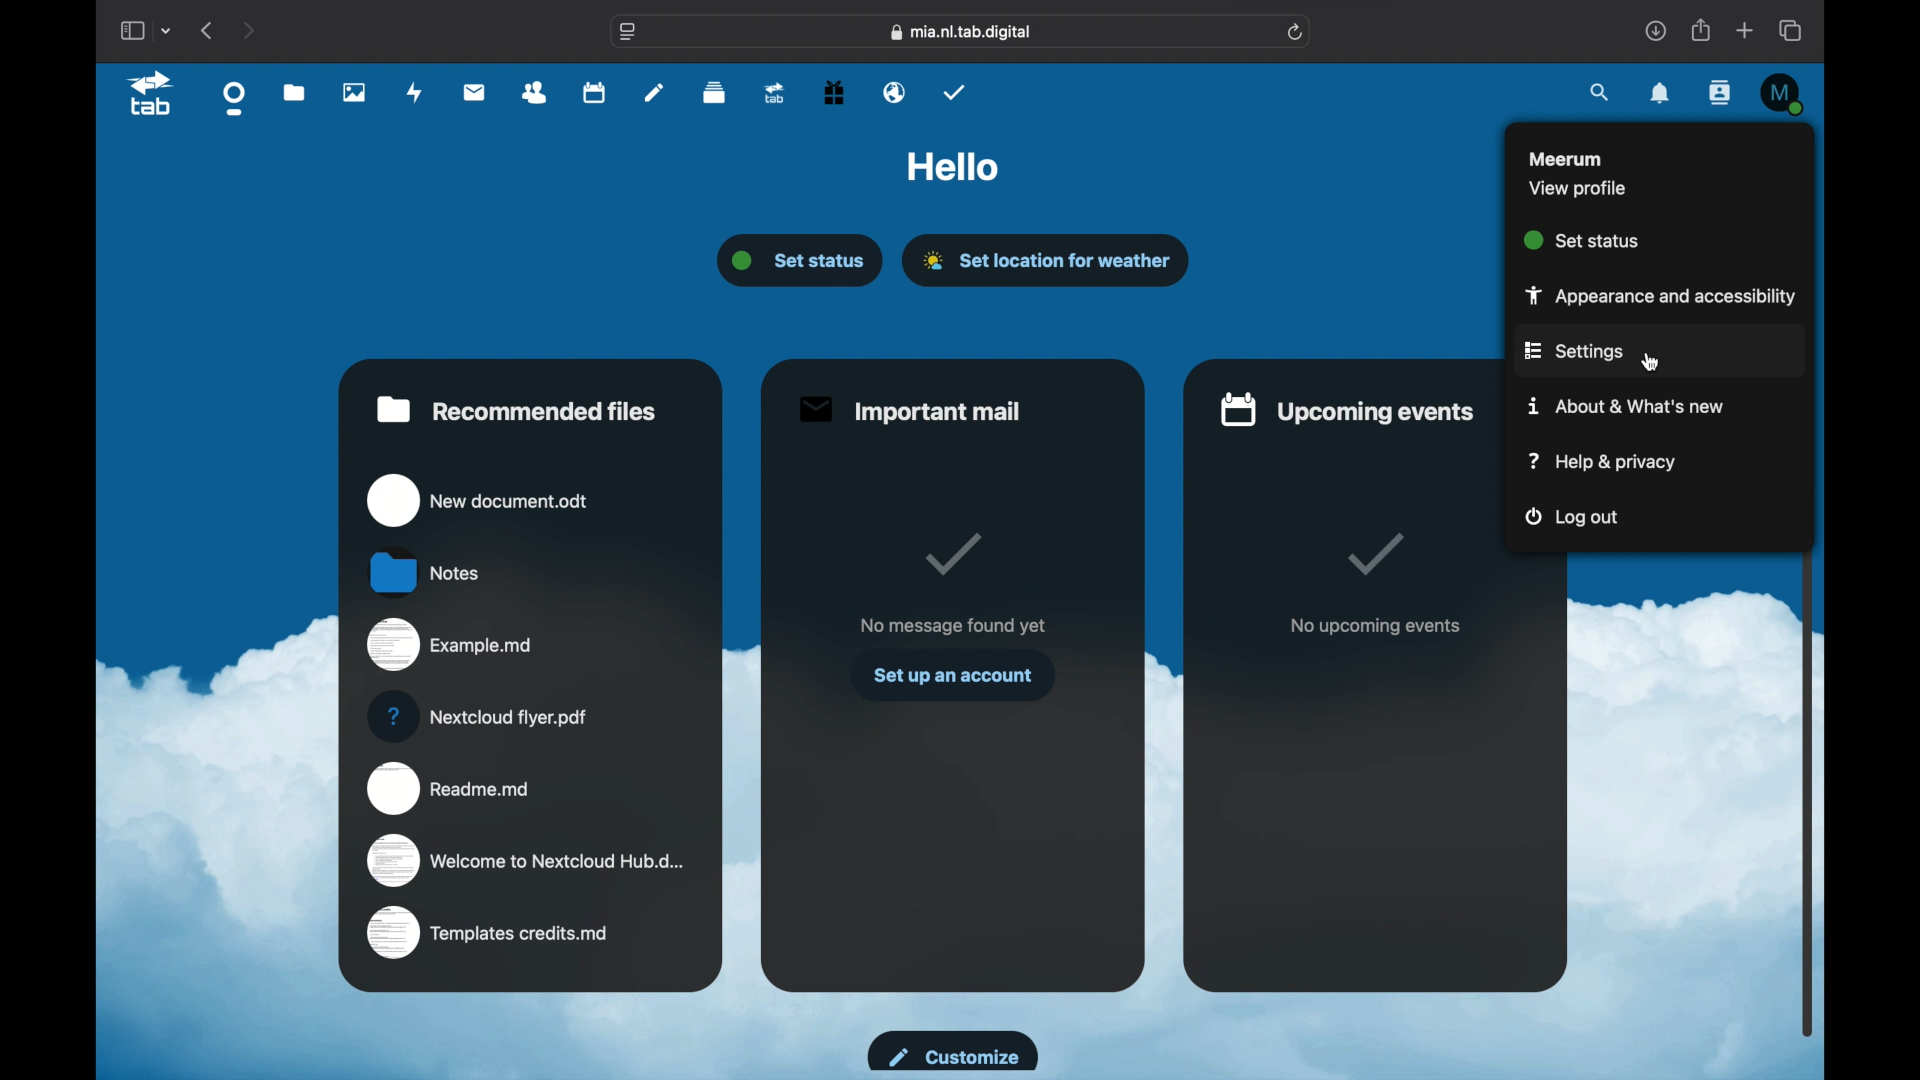  What do you see at coordinates (1746, 30) in the screenshot?
I see `new tab` at bounding box center [1746, 30].